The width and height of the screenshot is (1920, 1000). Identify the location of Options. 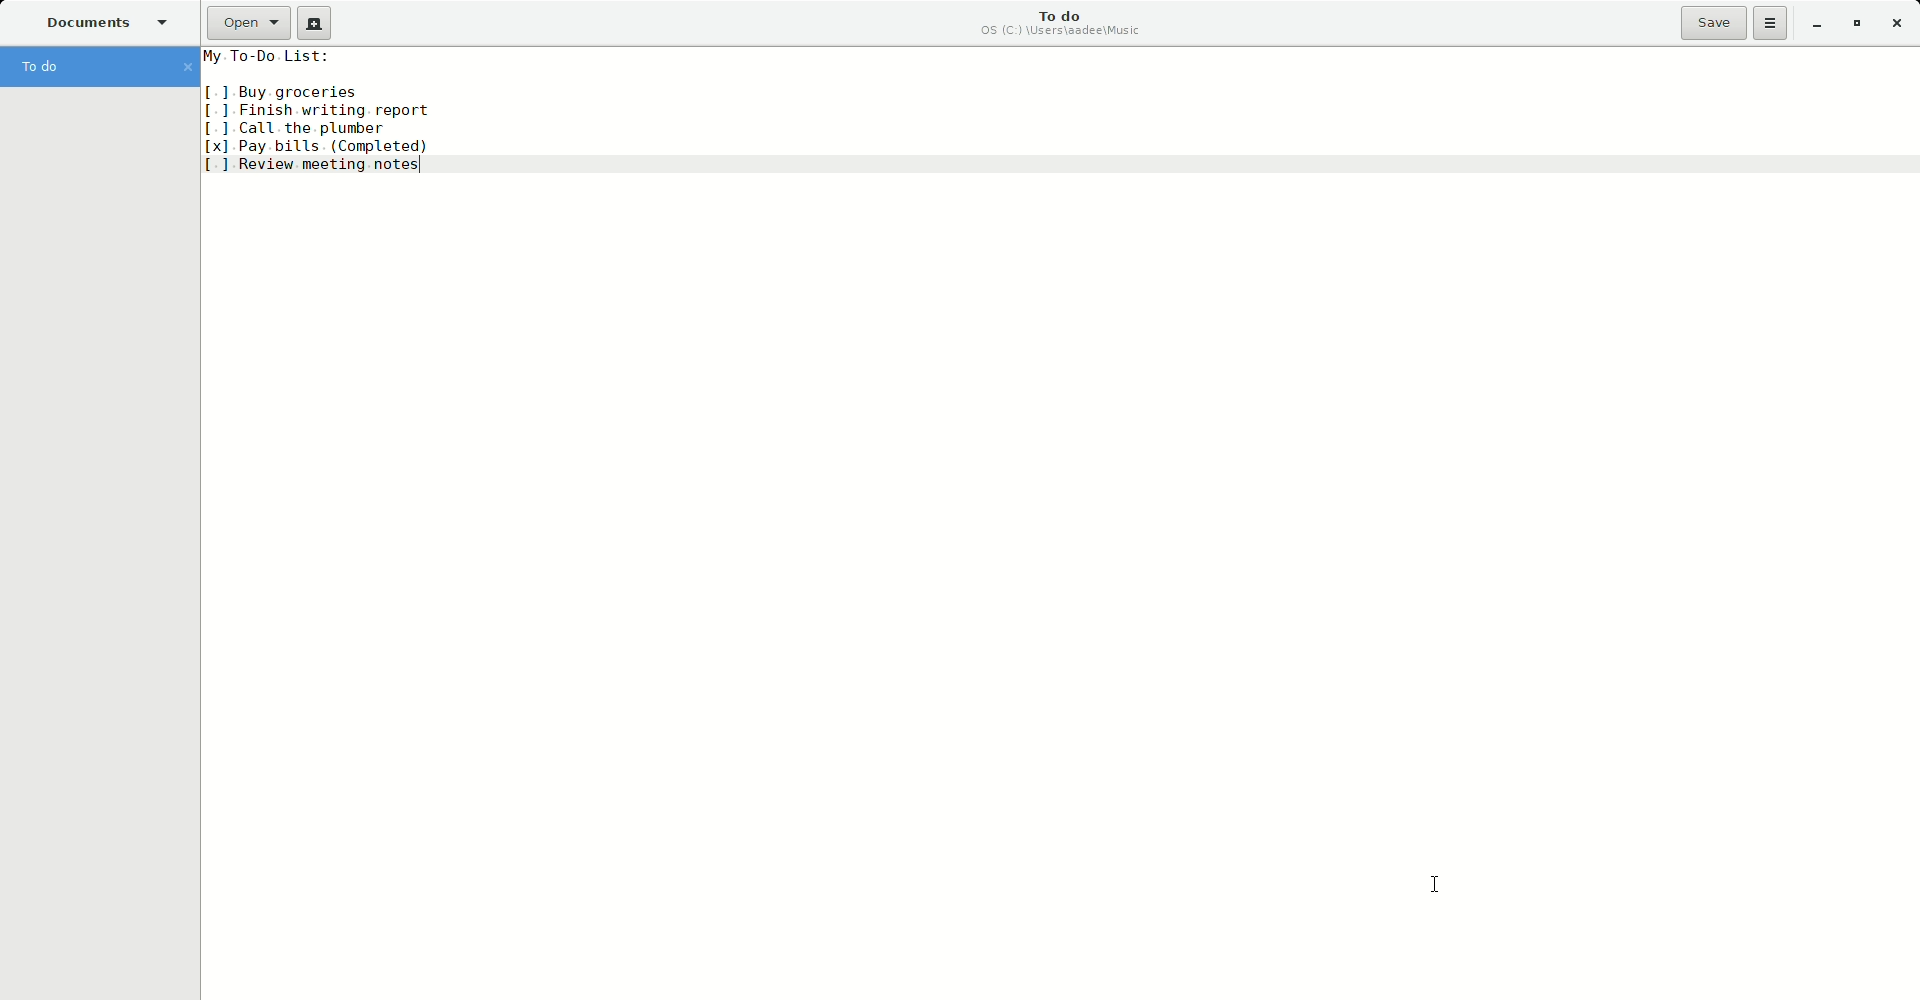
(1774, 25).